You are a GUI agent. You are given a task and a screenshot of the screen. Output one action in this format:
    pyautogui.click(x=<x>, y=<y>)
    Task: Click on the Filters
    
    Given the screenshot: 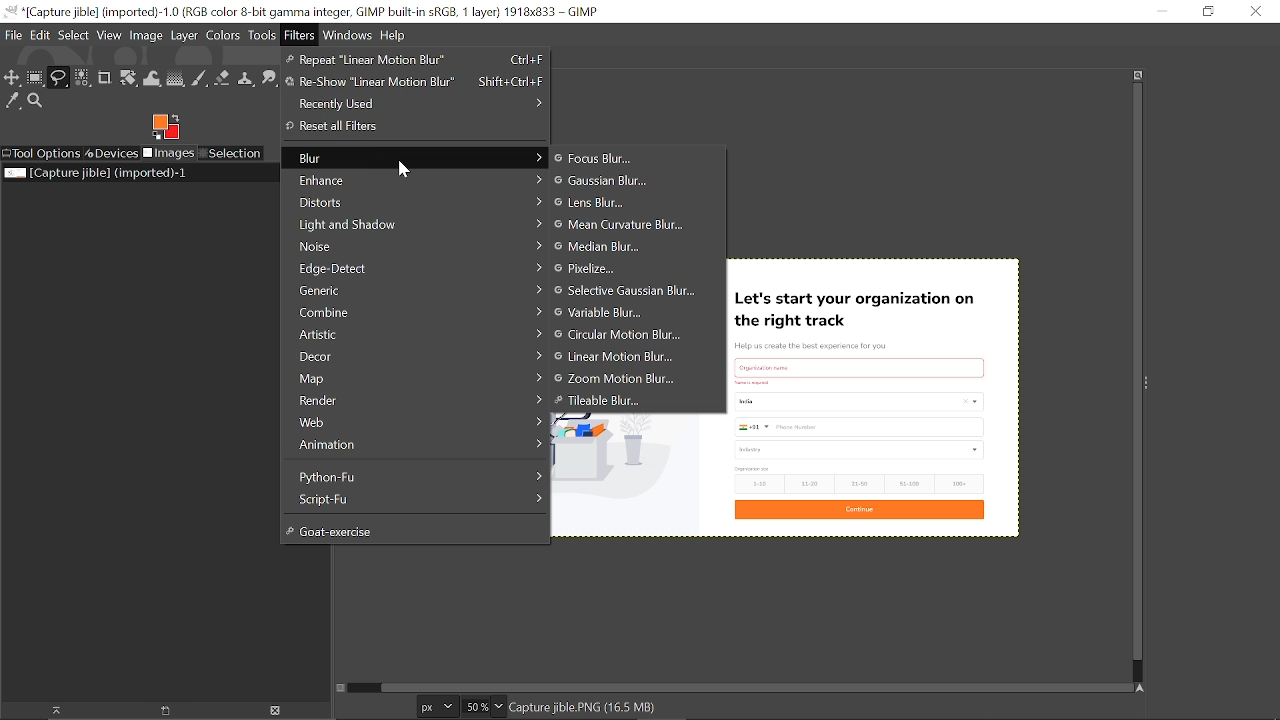 What is the action you would take?
    pyautogui.click(x=301, y=36)
    